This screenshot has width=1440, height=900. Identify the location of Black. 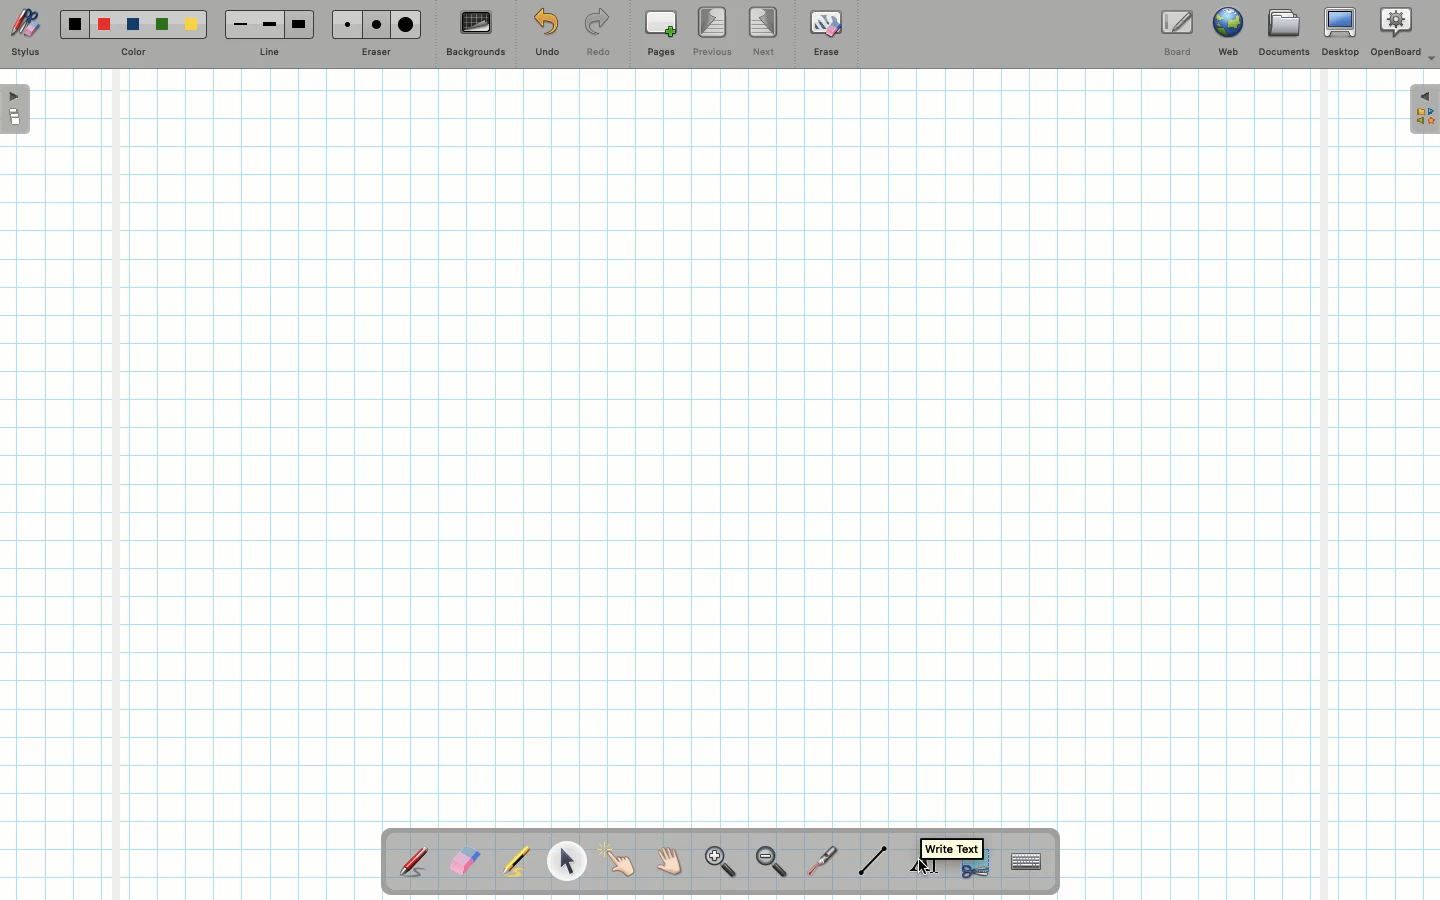
(73, 24).